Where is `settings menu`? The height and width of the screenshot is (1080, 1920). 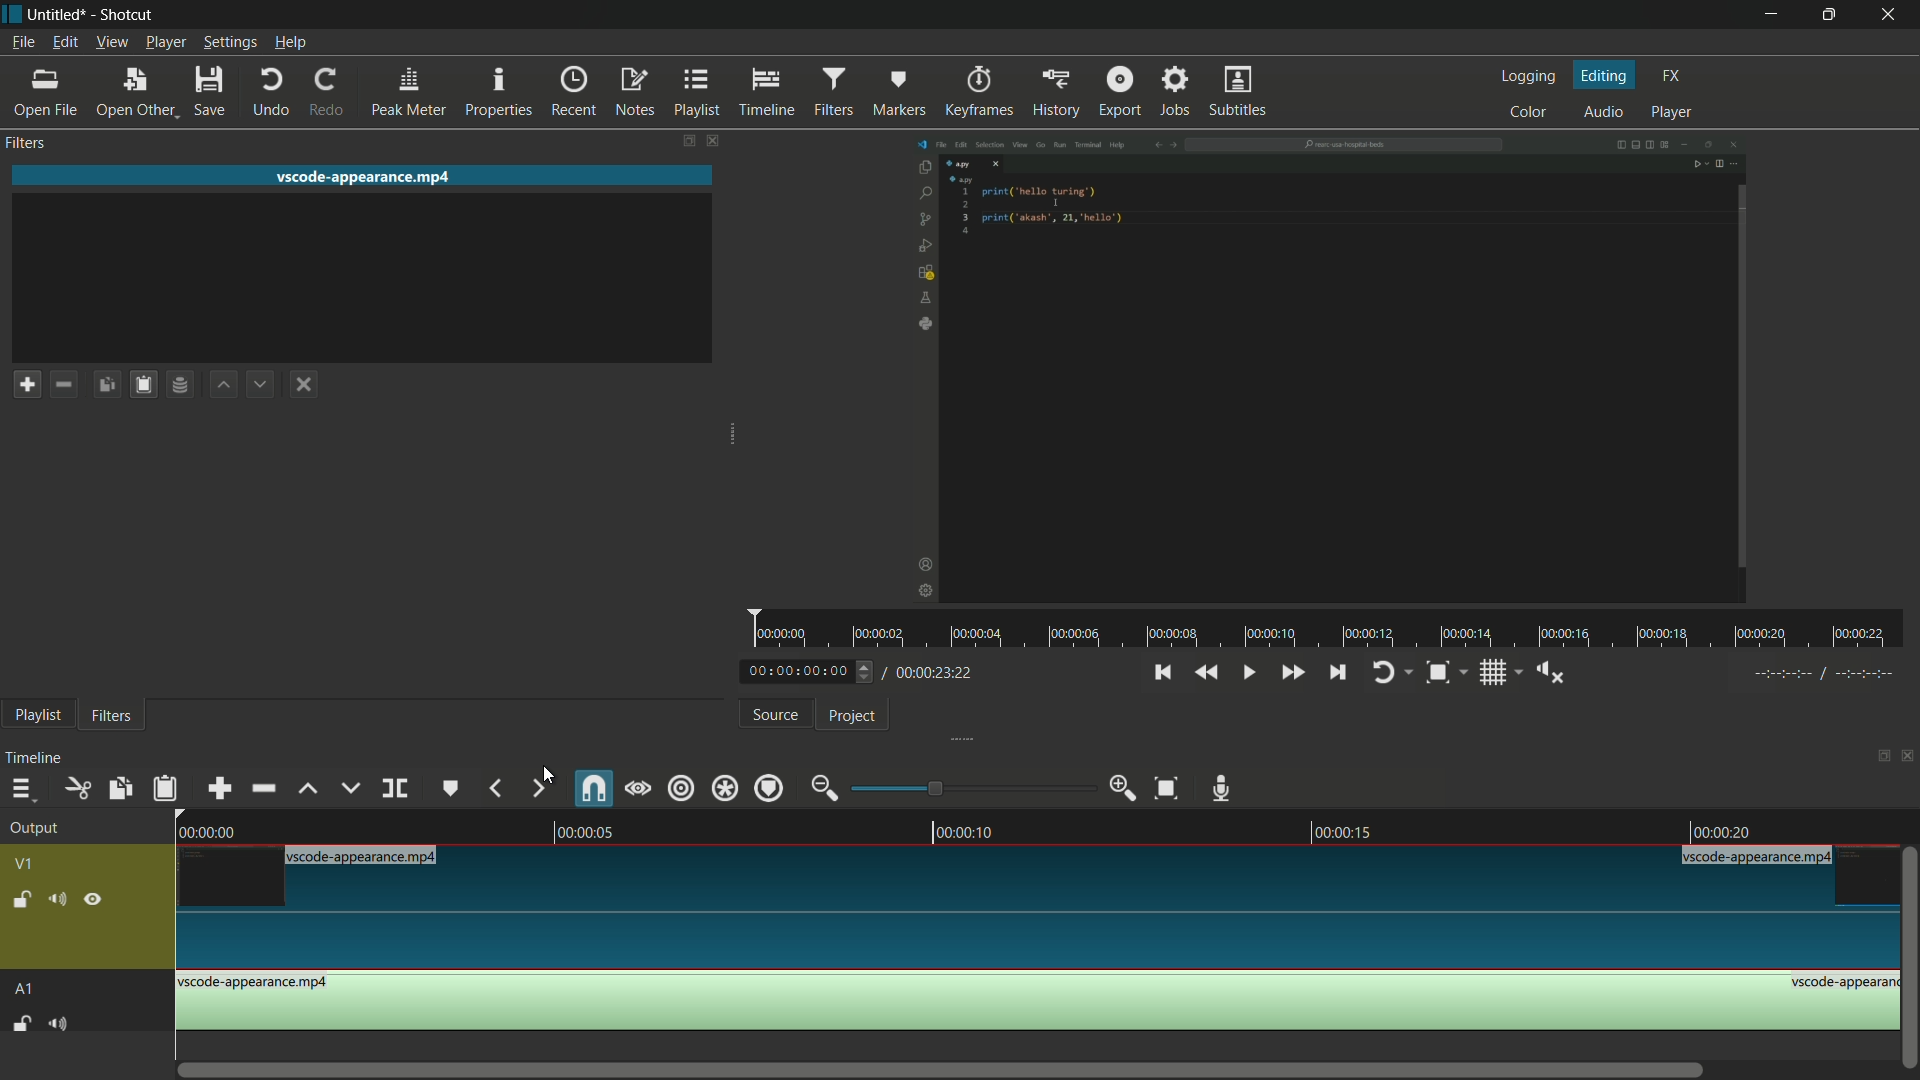
settings menu is located at coordinates (229, 42).